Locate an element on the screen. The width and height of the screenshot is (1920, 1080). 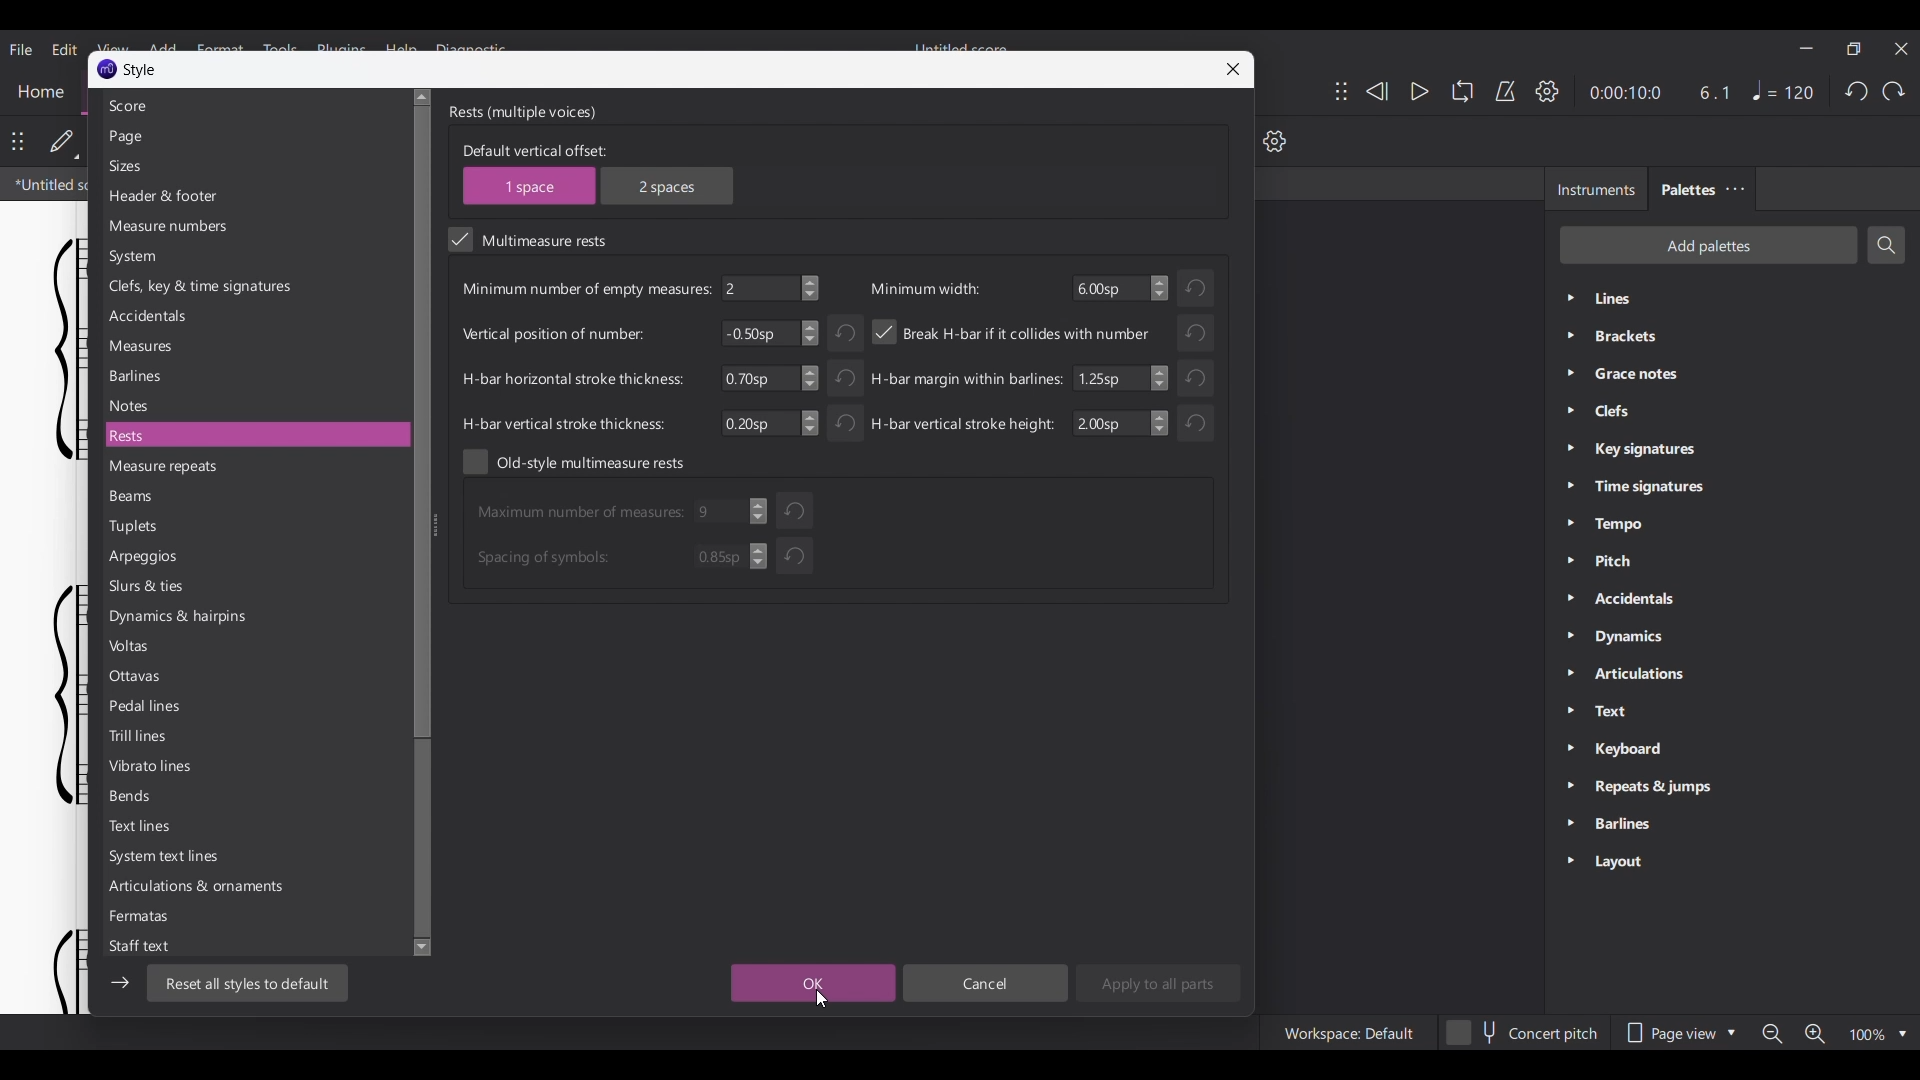
Close/Undock Palette tab is located at coordinates (1736, 189).